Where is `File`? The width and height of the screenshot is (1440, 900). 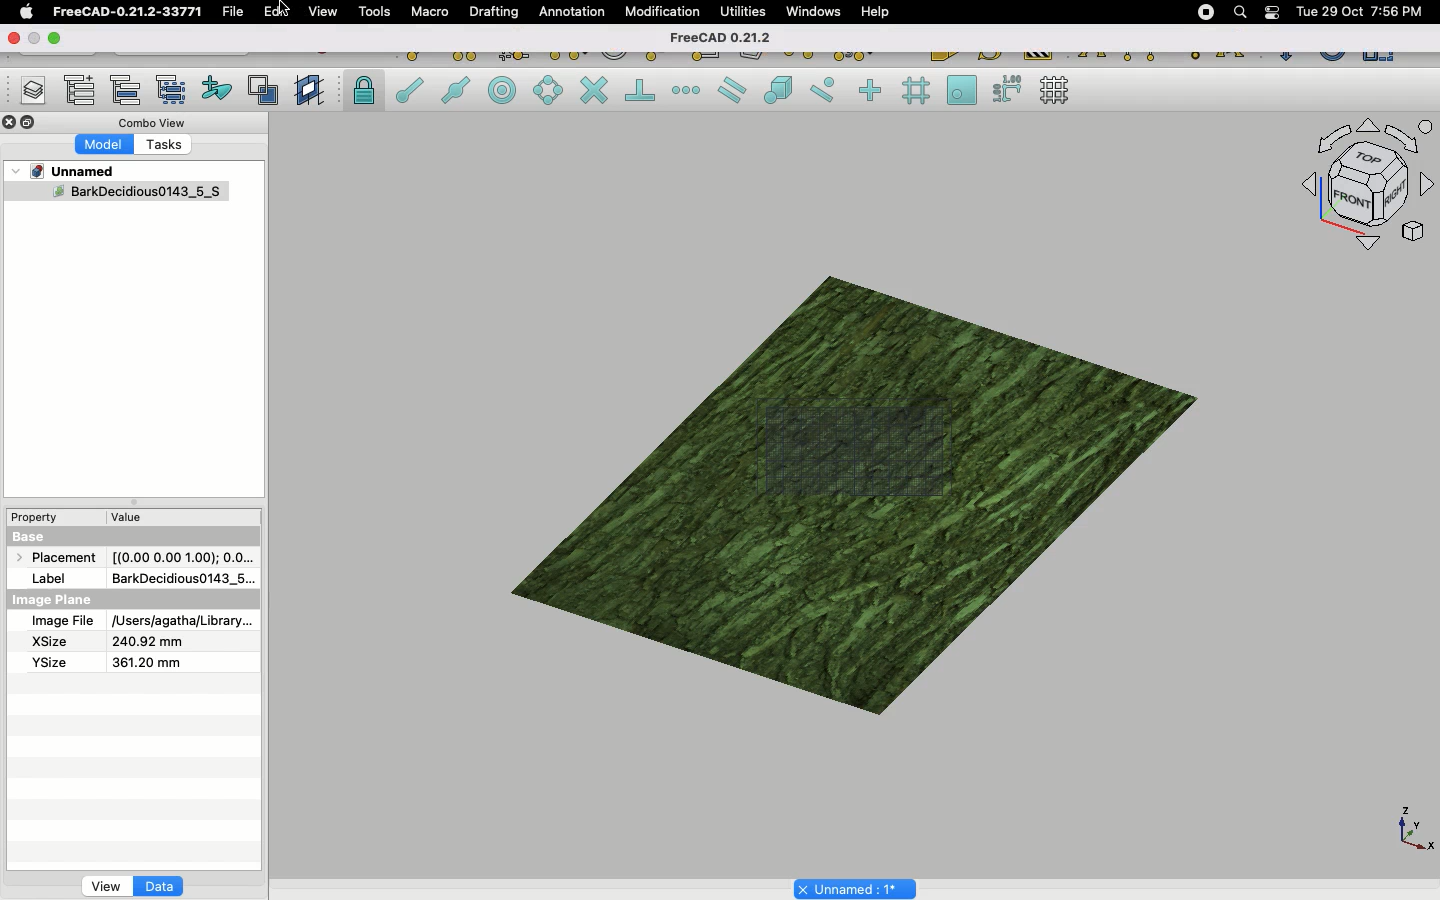
File is located at coordinates (233, 12).